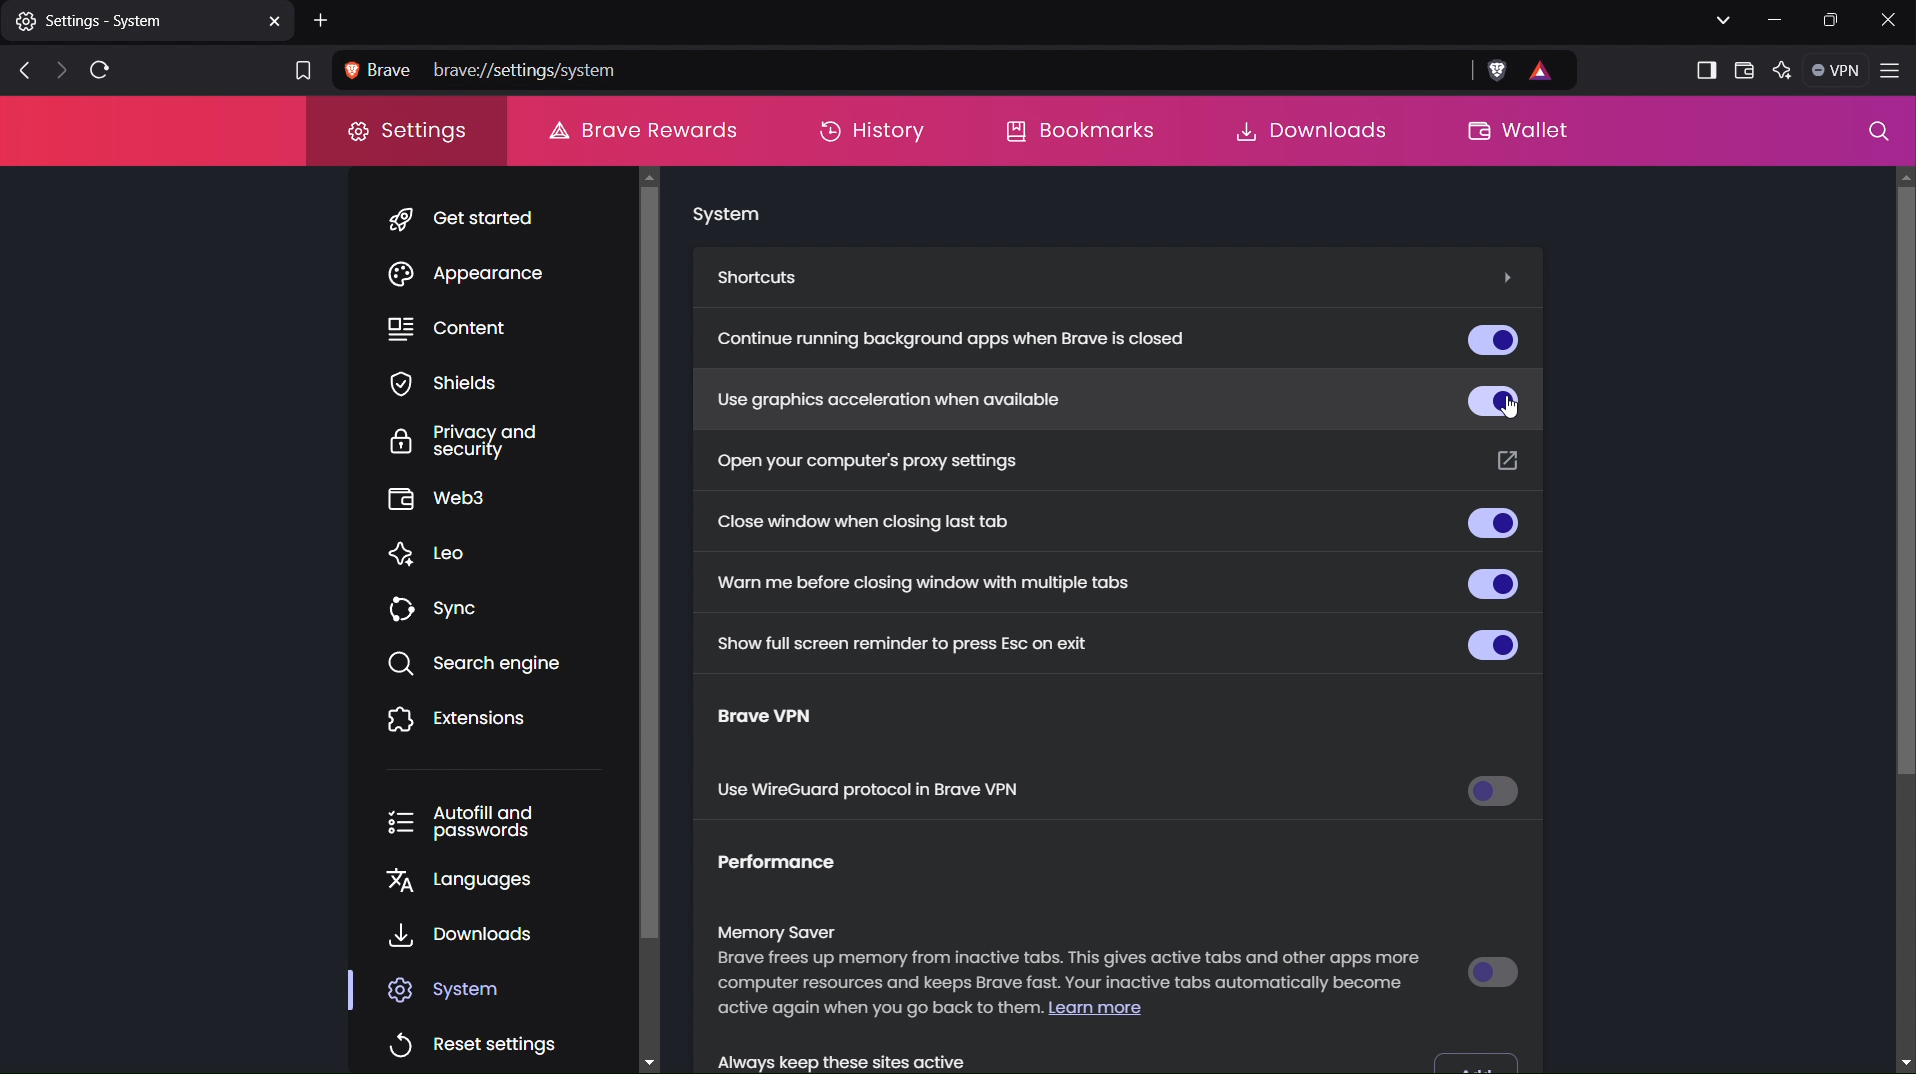 The width and height of the screenshot is (1916, 1074). I want to click on Shields, so click(468, 383).